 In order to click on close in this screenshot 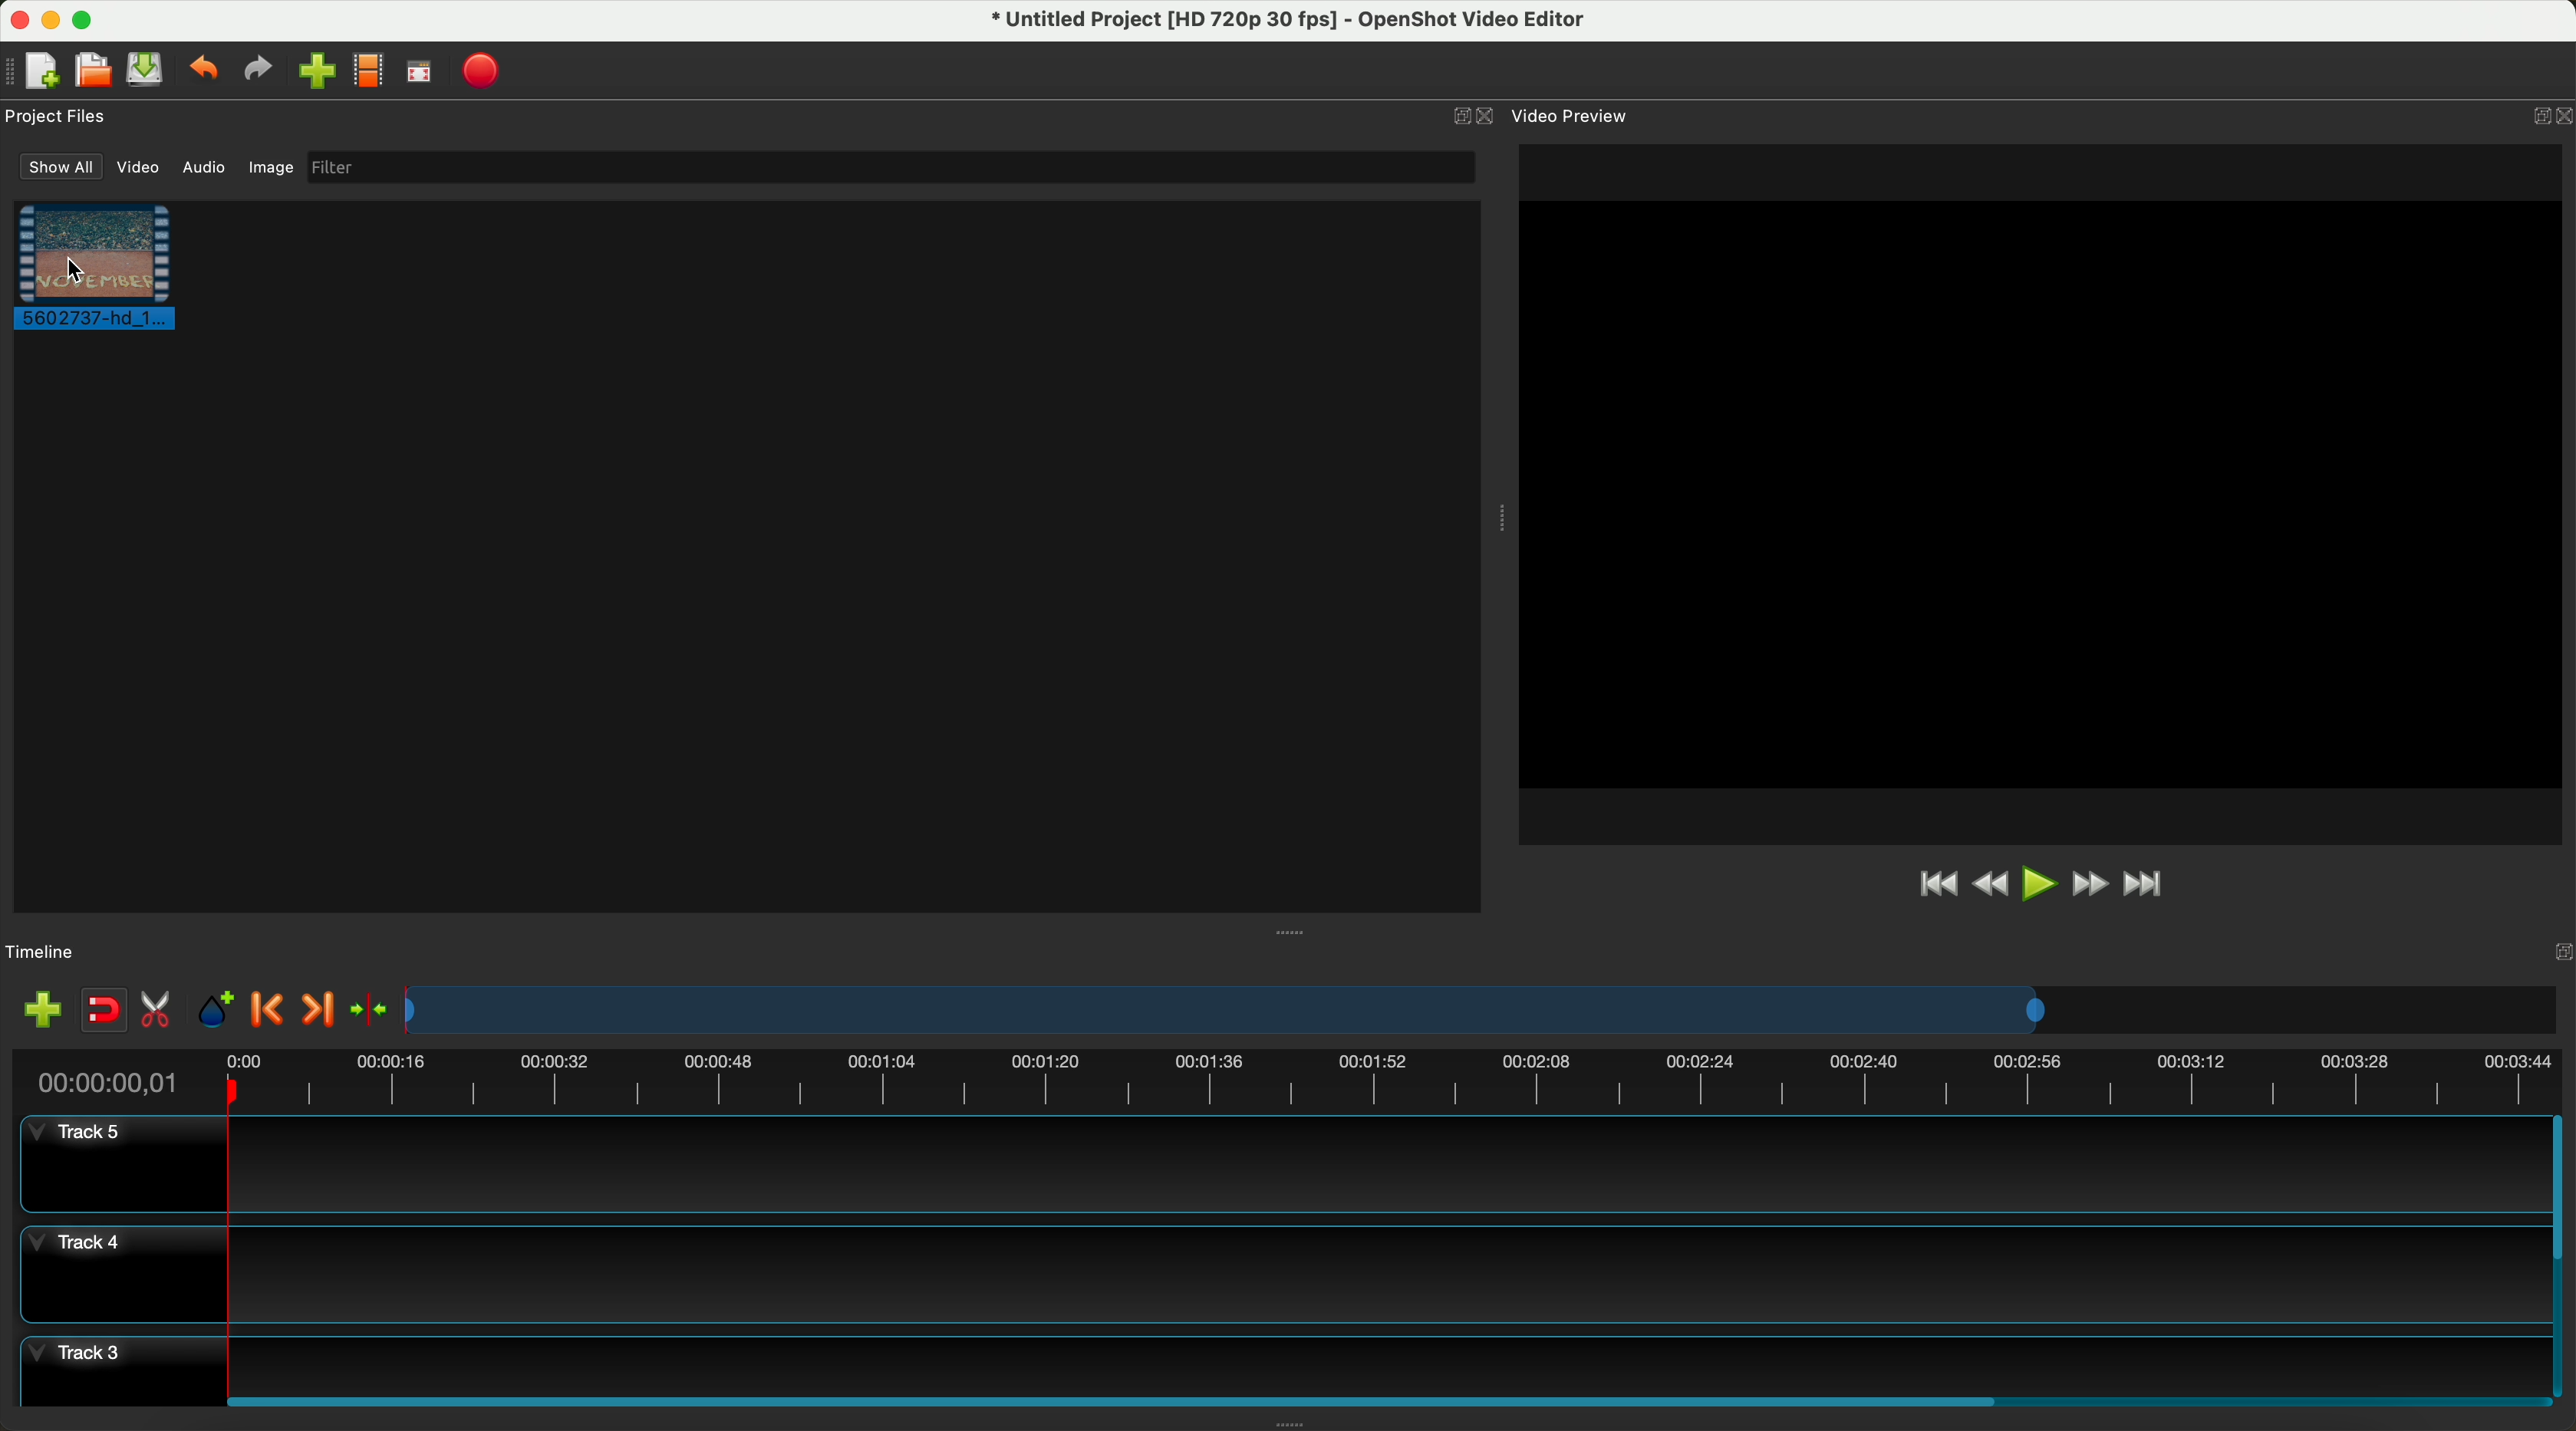, I will do `click(1489, 118)`.